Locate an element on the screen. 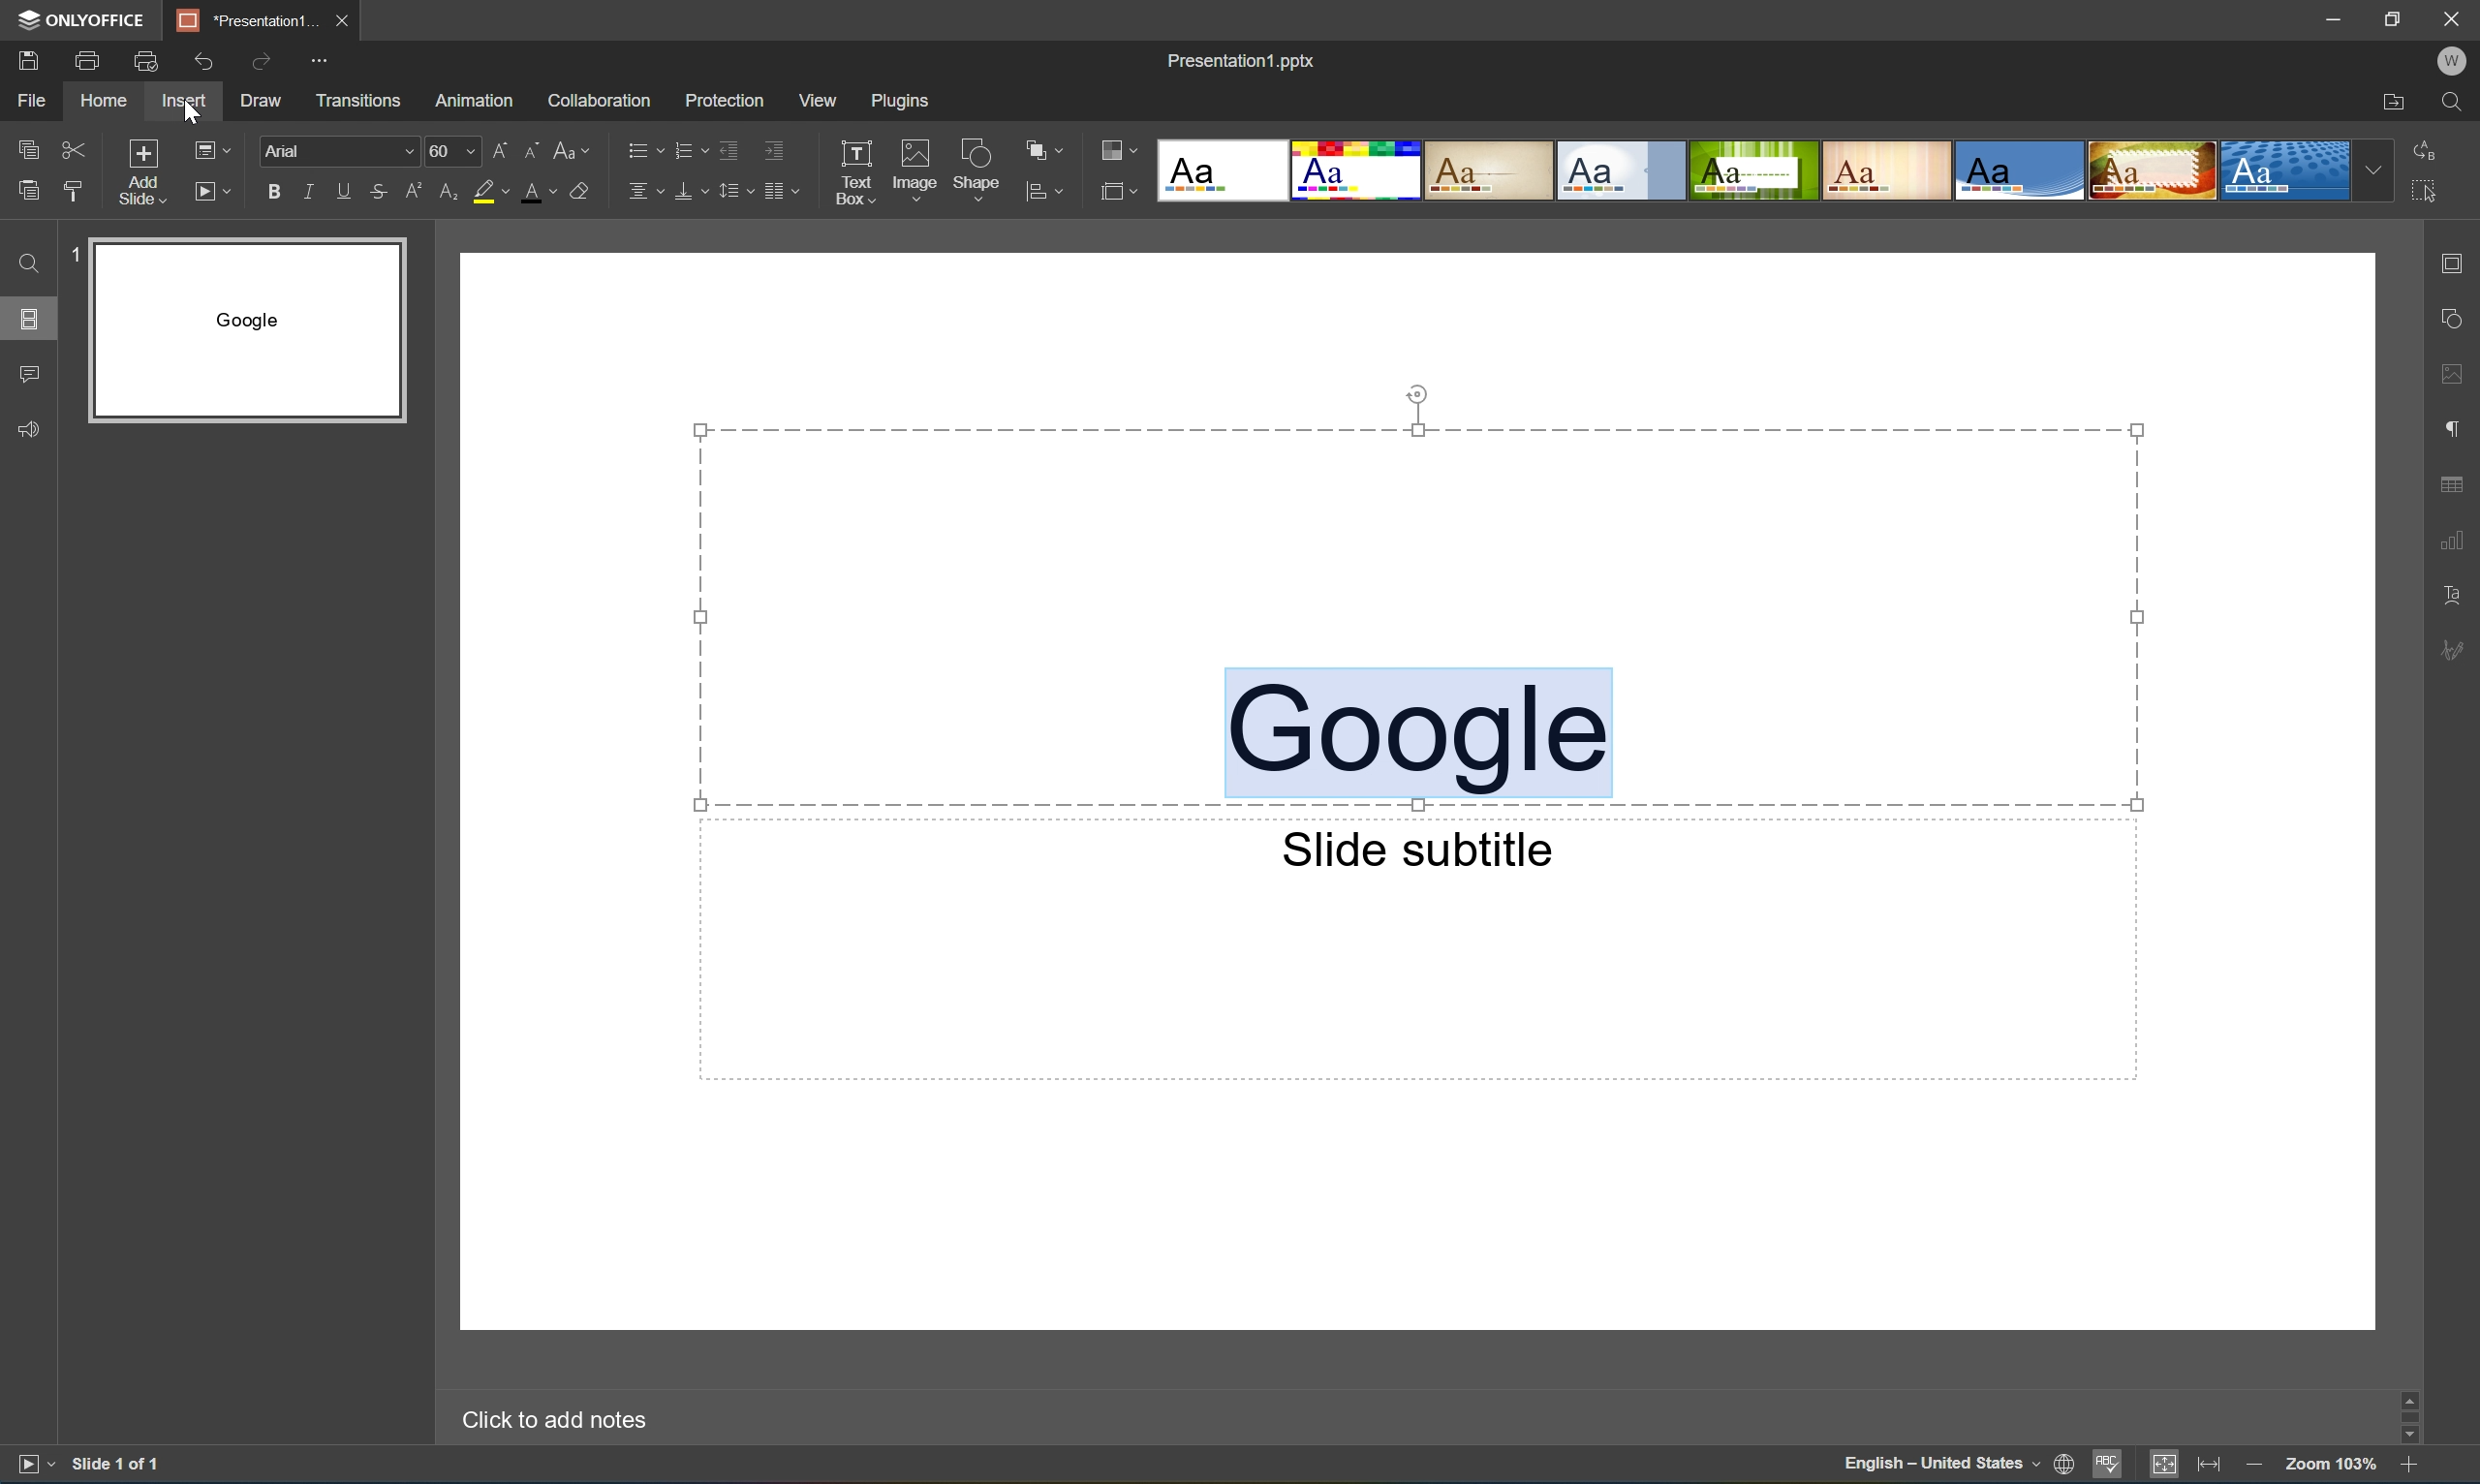 The width and height of the screenshot is (2480, 1484). Subscript is located at coordinates (450, 193).